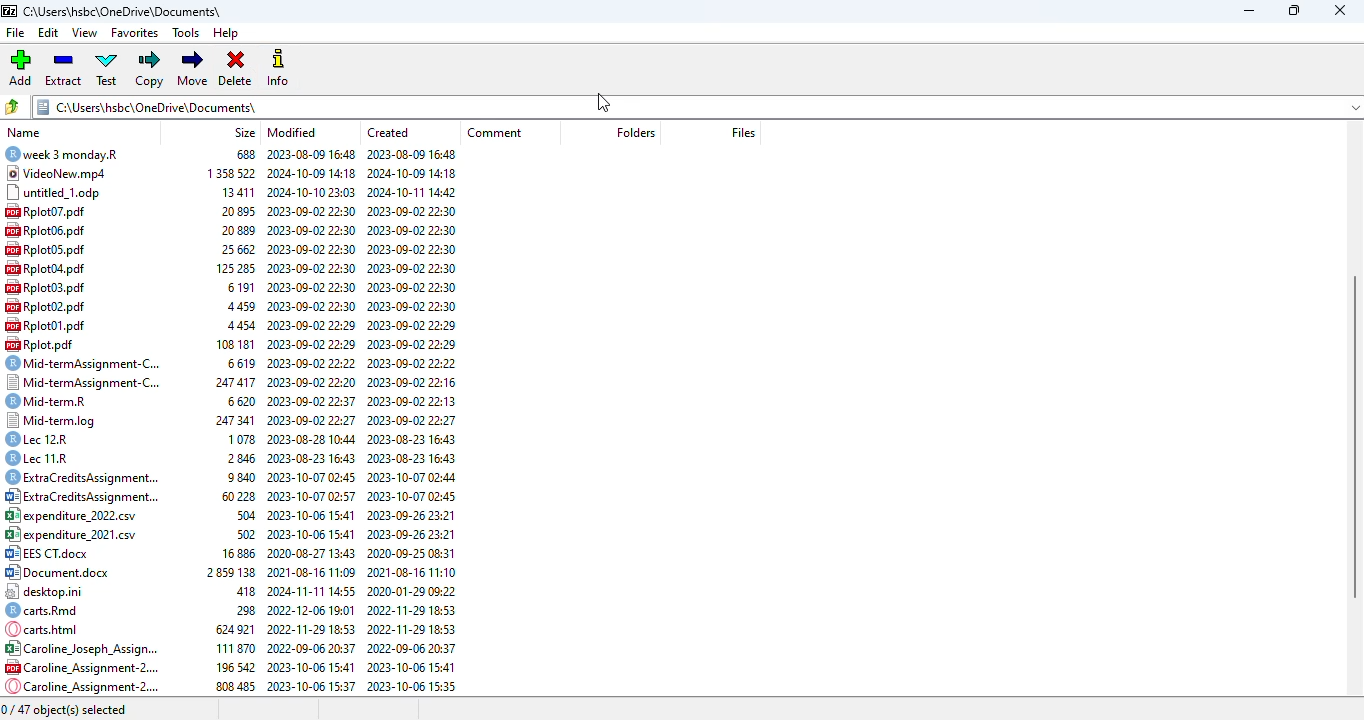 This screenshot has height=720, width=1364. I want to click on edit, so click(49, 33).